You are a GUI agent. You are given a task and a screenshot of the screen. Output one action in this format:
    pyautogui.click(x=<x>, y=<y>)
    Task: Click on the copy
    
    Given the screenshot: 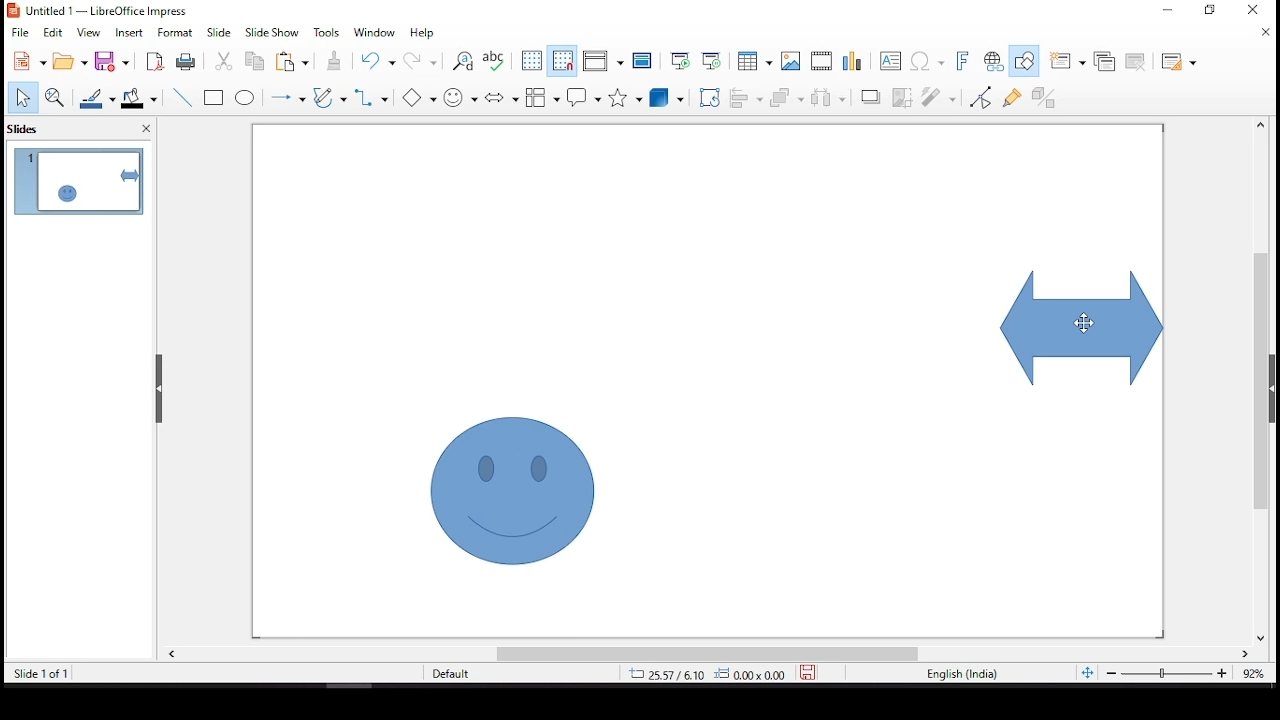 What is the action you would take?
    pyautogui.click(x=251, y=61)
    